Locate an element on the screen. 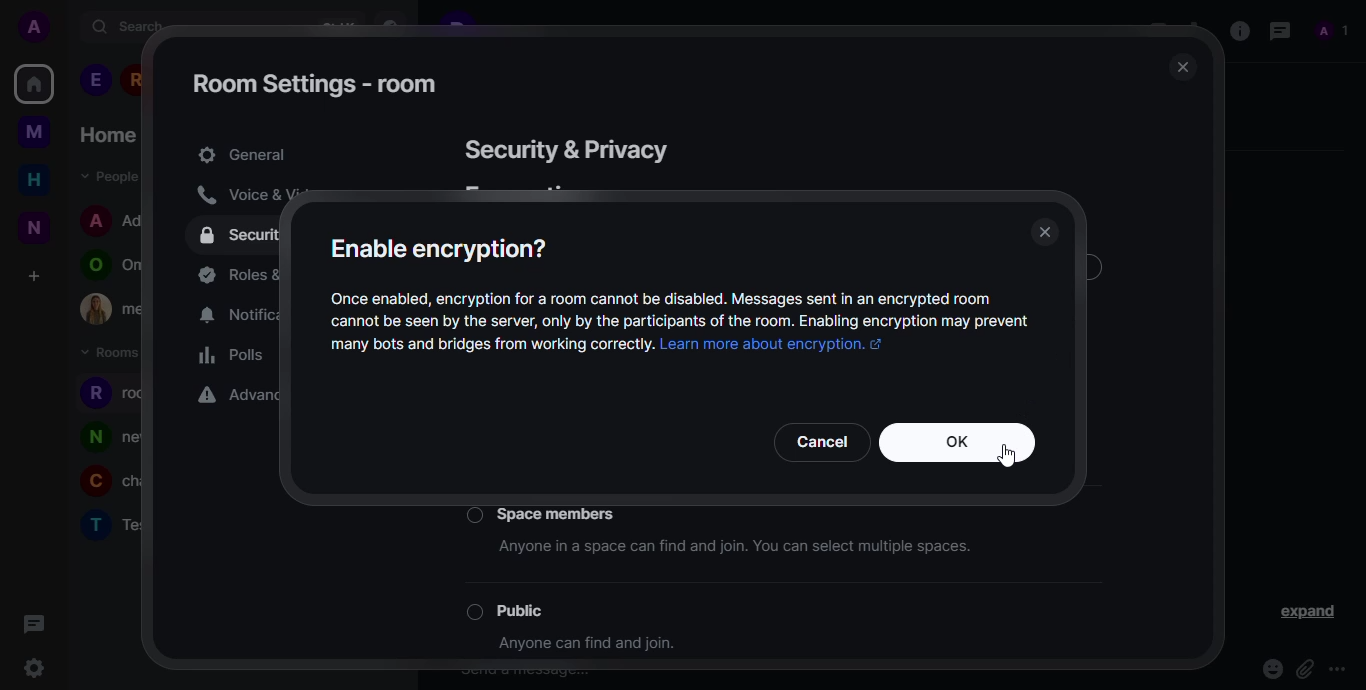 The height and width of the screenshot is (690, 1366). info- anyone can find and join is located at coordinates (594, 645).